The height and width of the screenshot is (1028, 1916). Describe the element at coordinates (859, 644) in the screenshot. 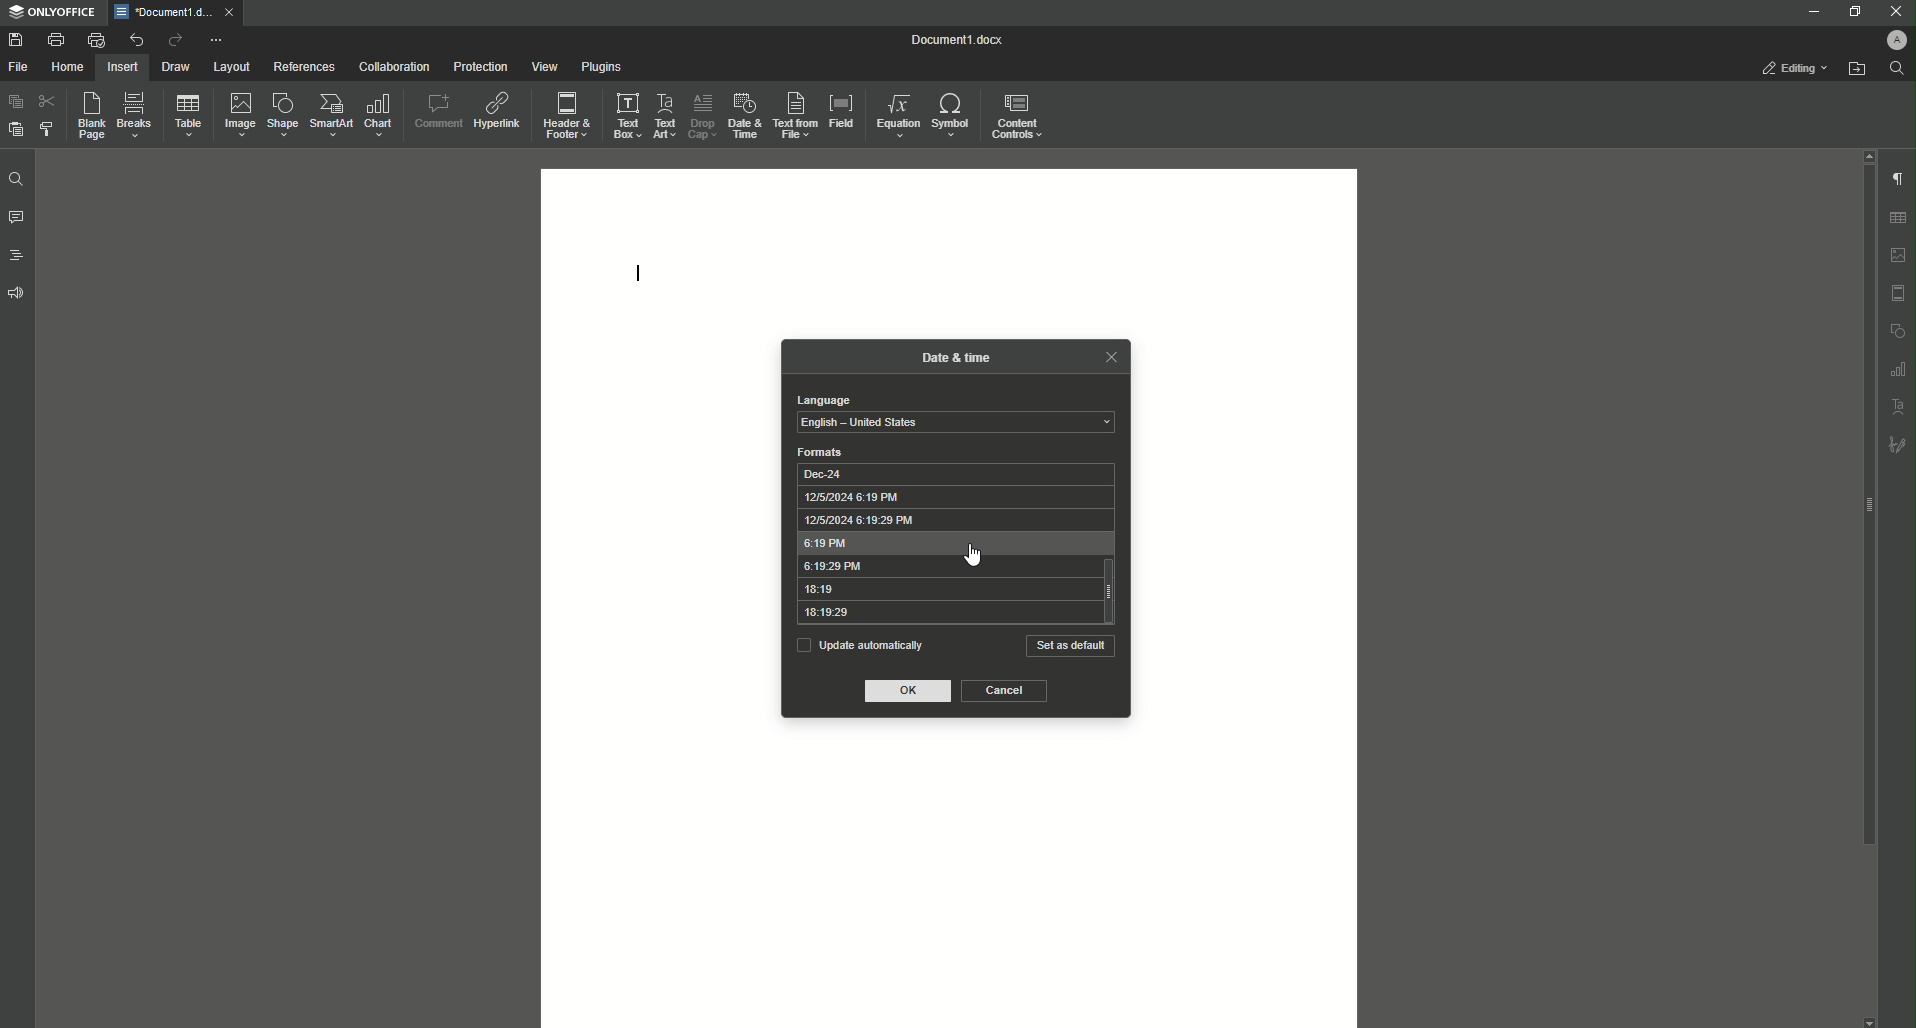

I see `Update automatically` at that location.